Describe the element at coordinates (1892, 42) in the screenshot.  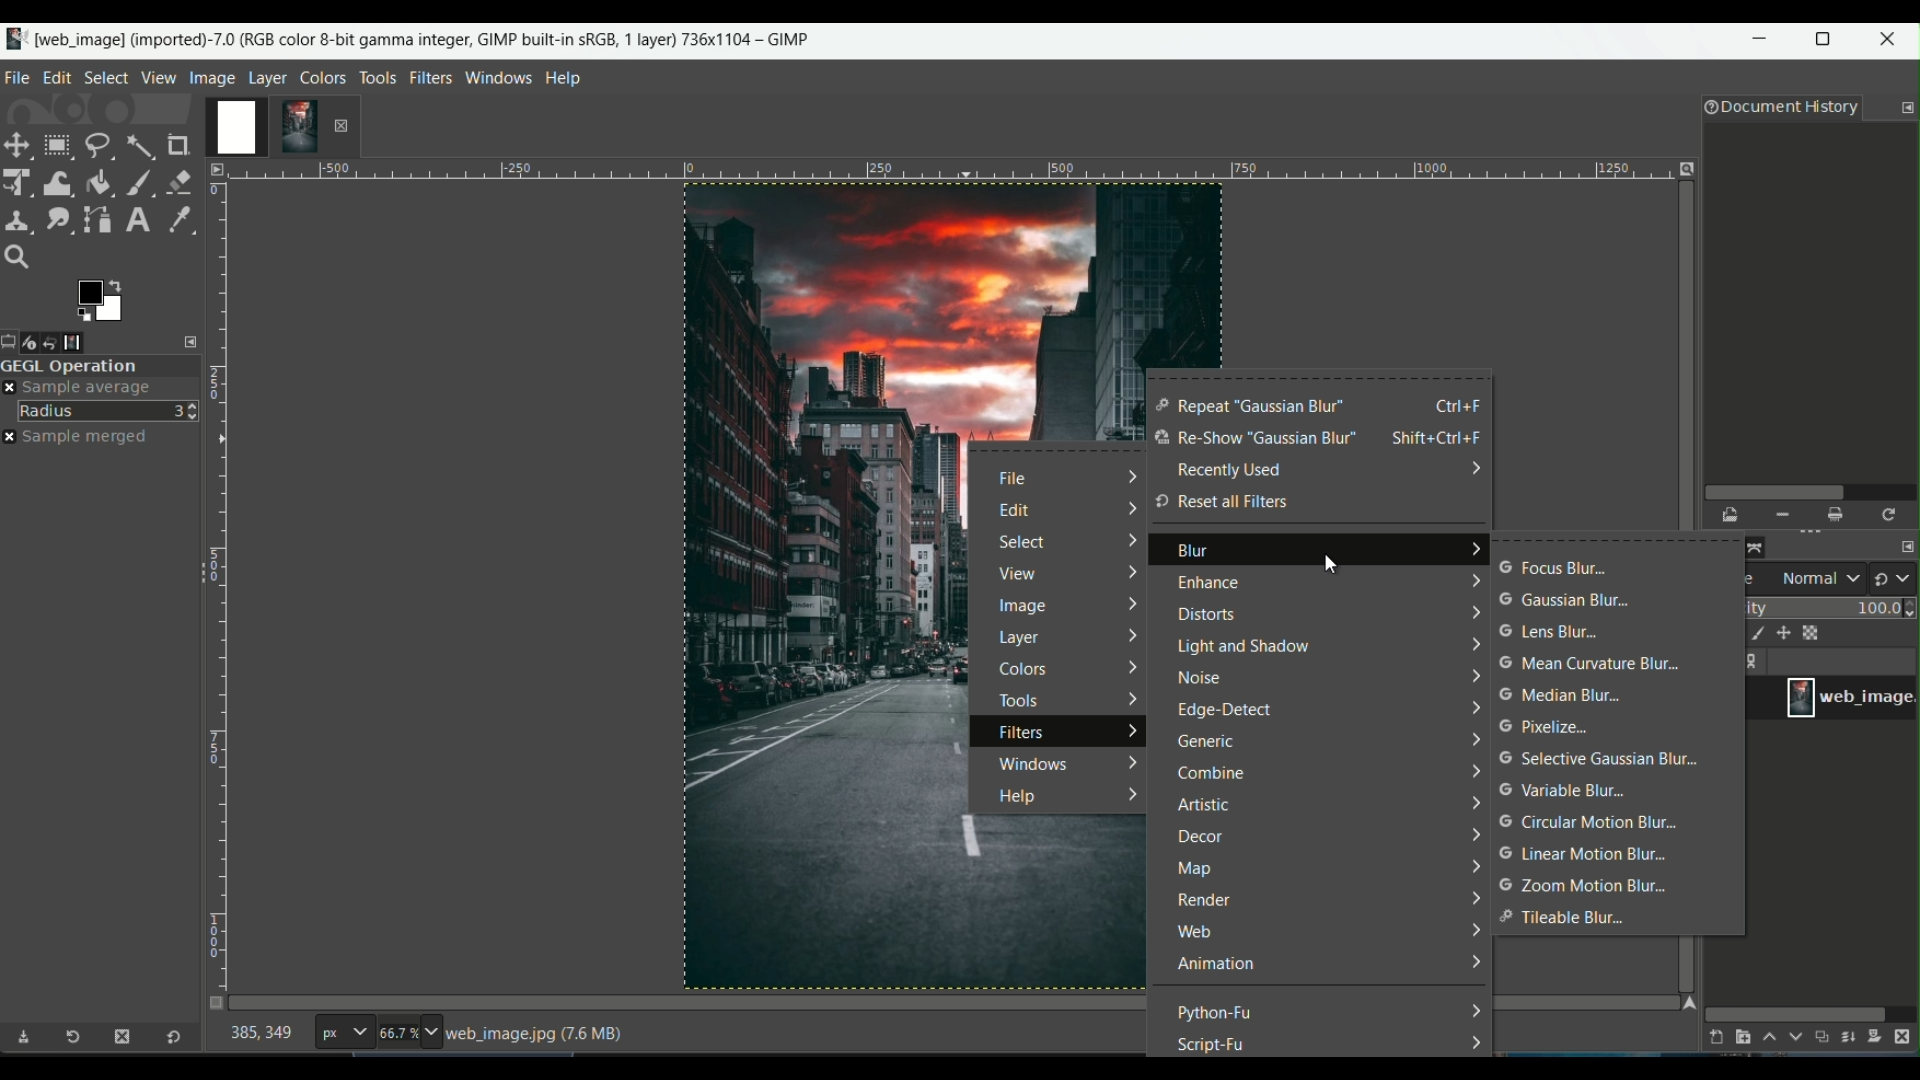
I see `close window` at that location.